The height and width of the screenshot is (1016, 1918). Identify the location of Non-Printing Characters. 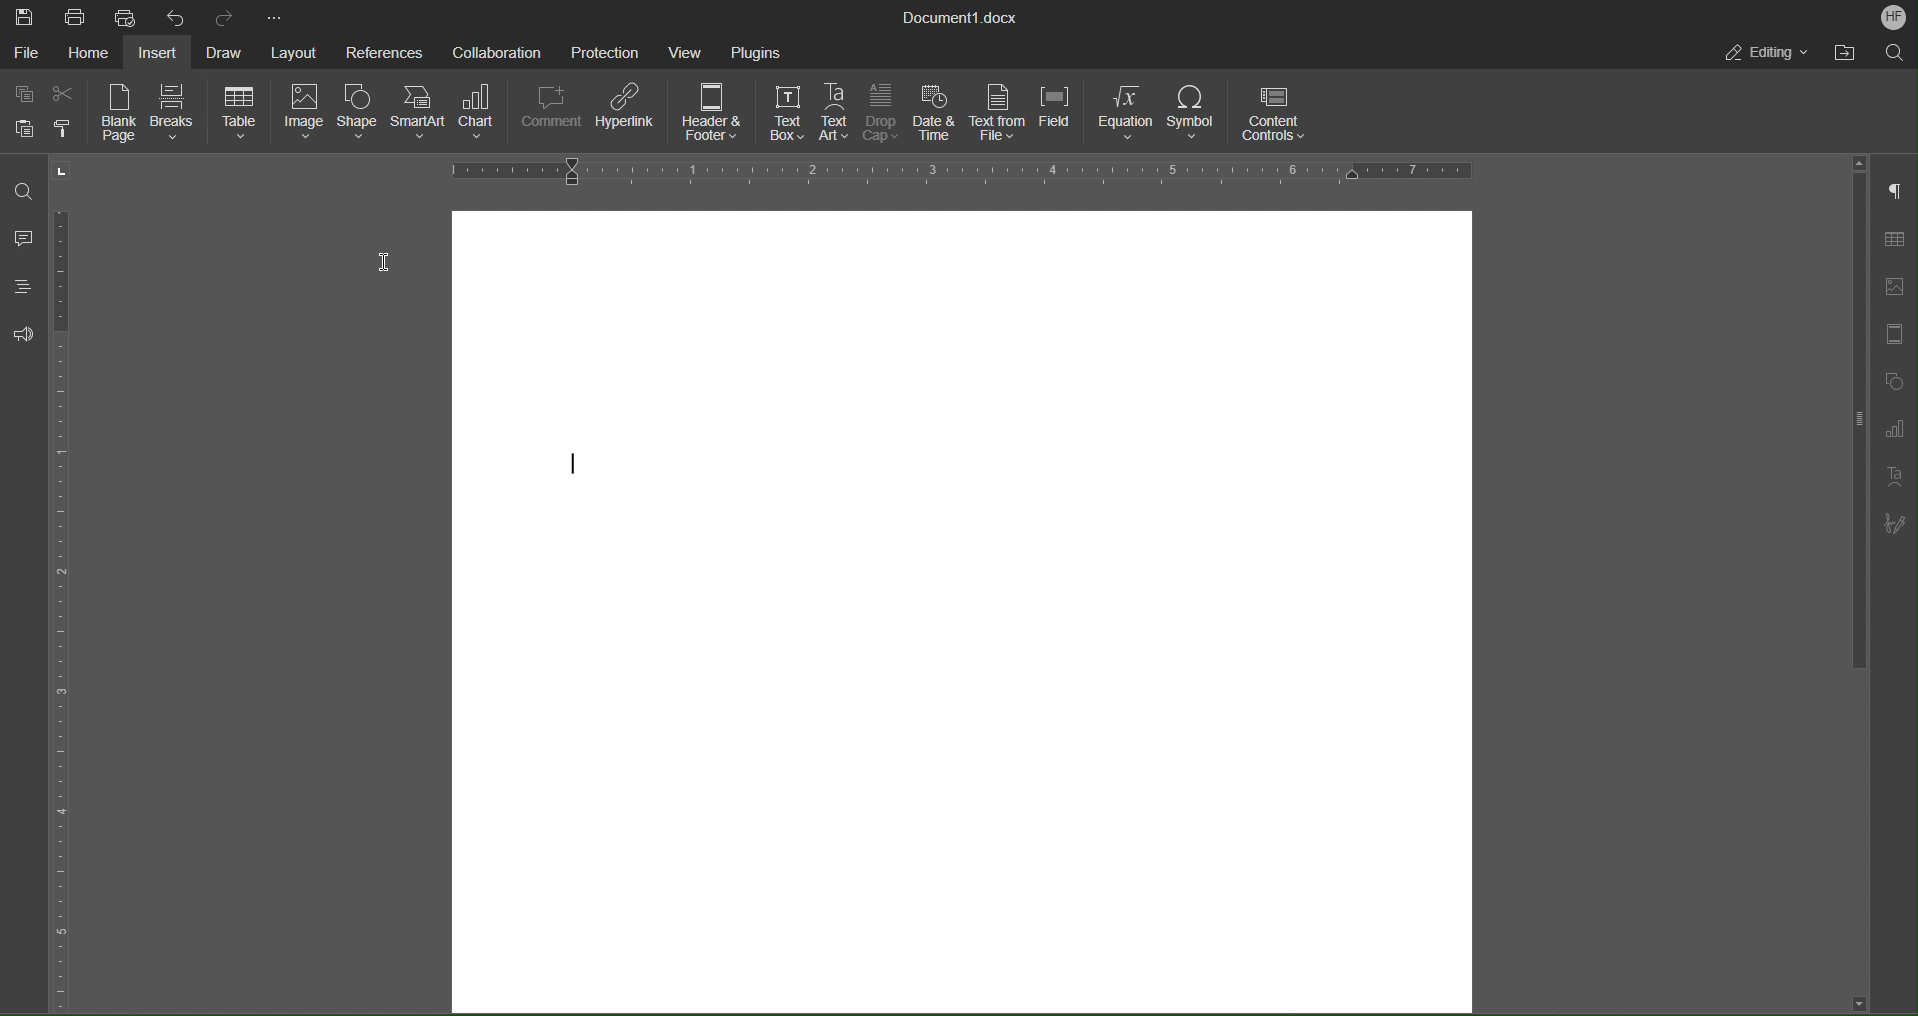
(1893, 193).